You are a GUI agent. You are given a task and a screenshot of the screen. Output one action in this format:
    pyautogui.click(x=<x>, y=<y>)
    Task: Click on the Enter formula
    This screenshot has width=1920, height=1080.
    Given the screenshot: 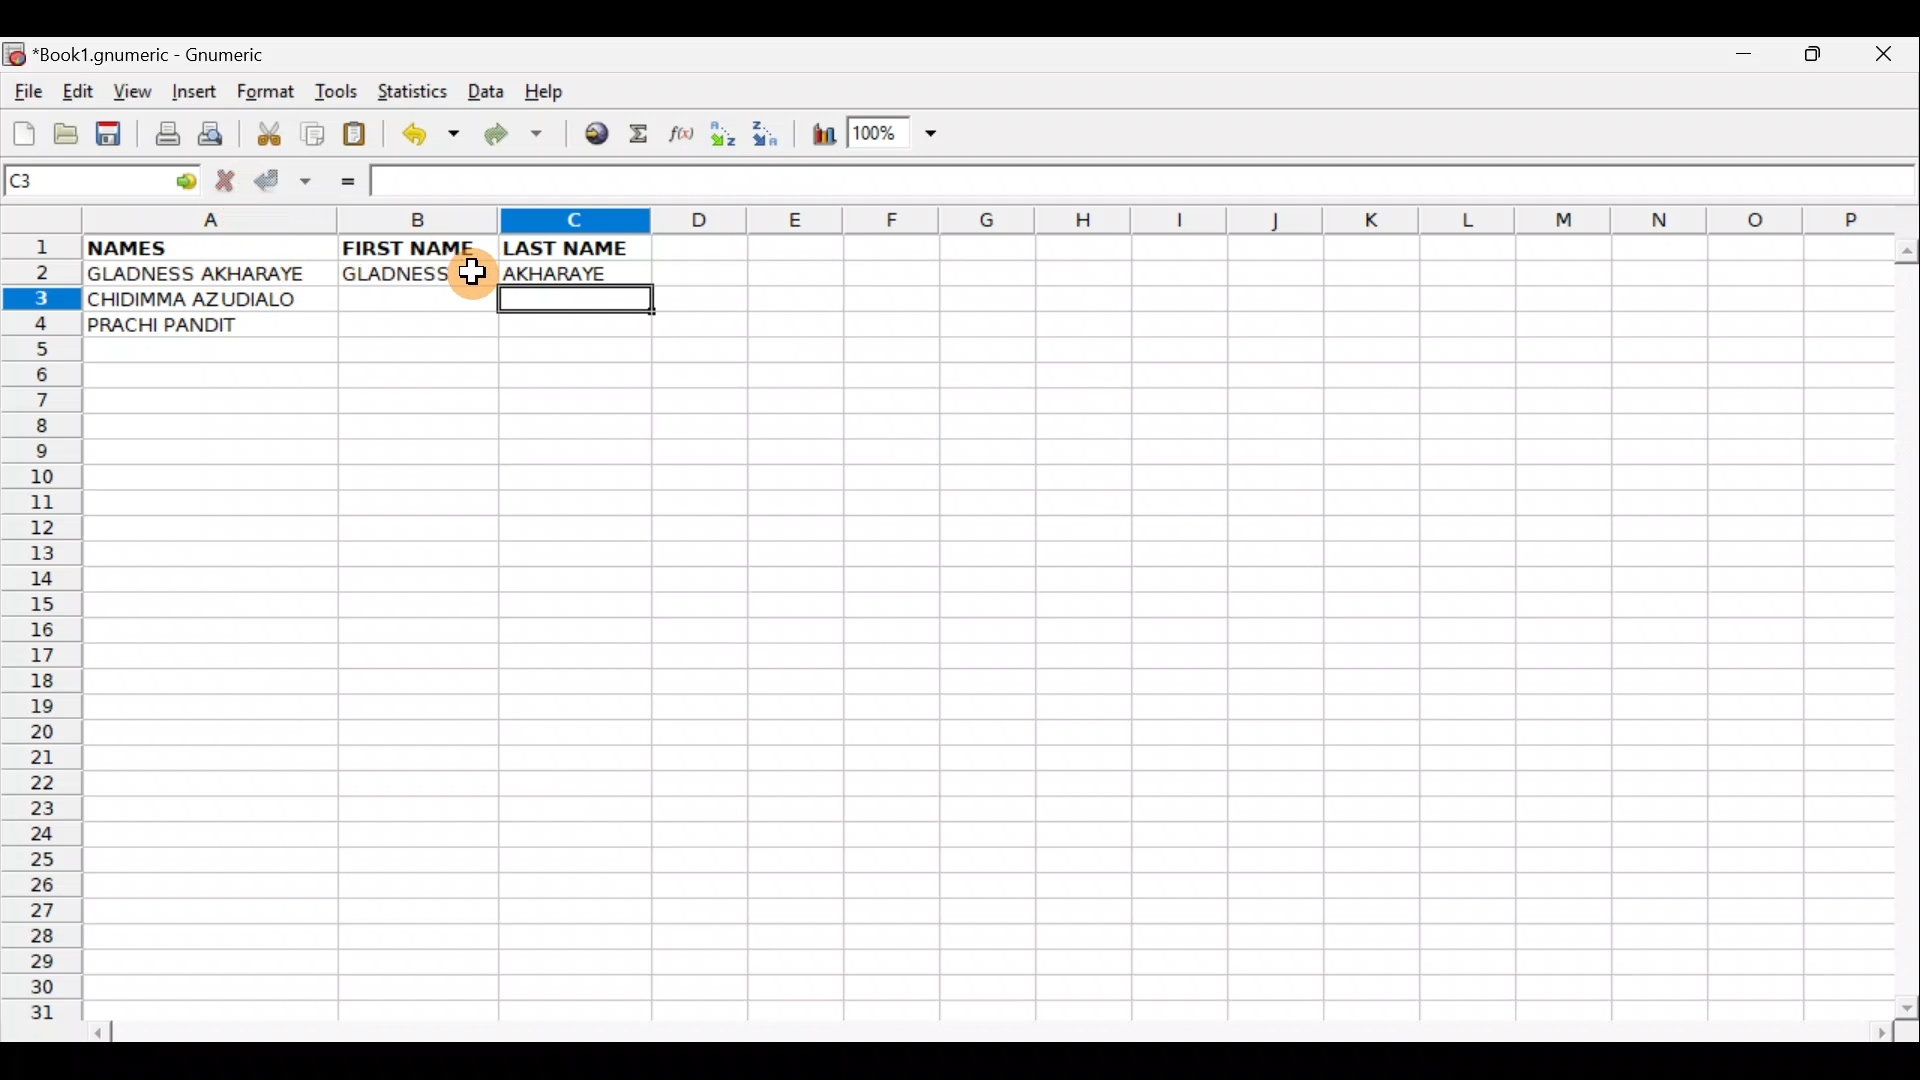 What is the action you would take?
    pyautogui.click(x=338, y=181)
    